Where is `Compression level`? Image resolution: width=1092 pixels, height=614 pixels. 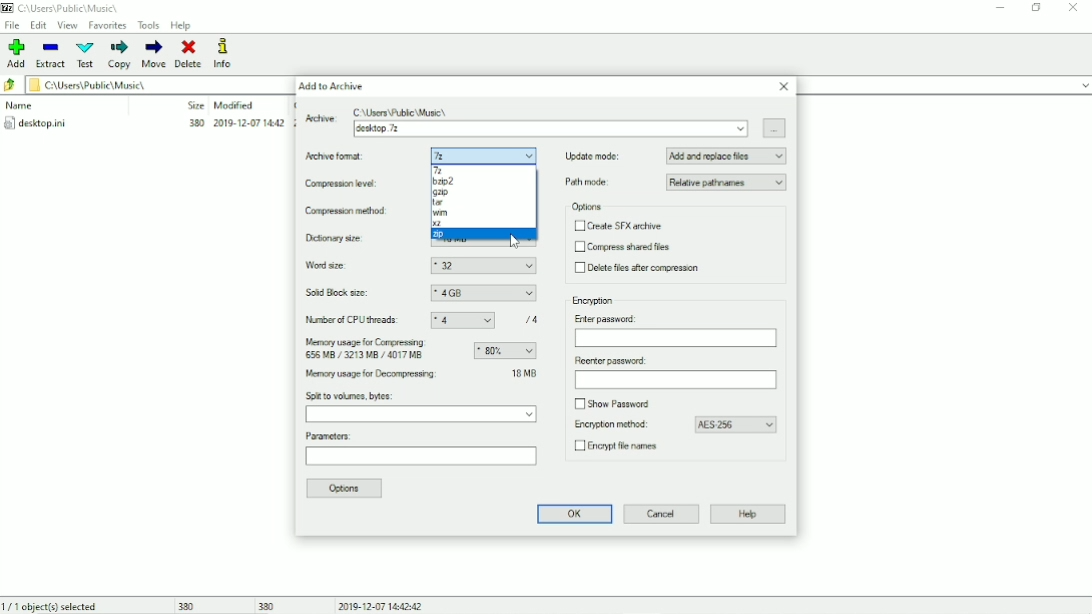
Compression level is located at coordinates (354, 185).